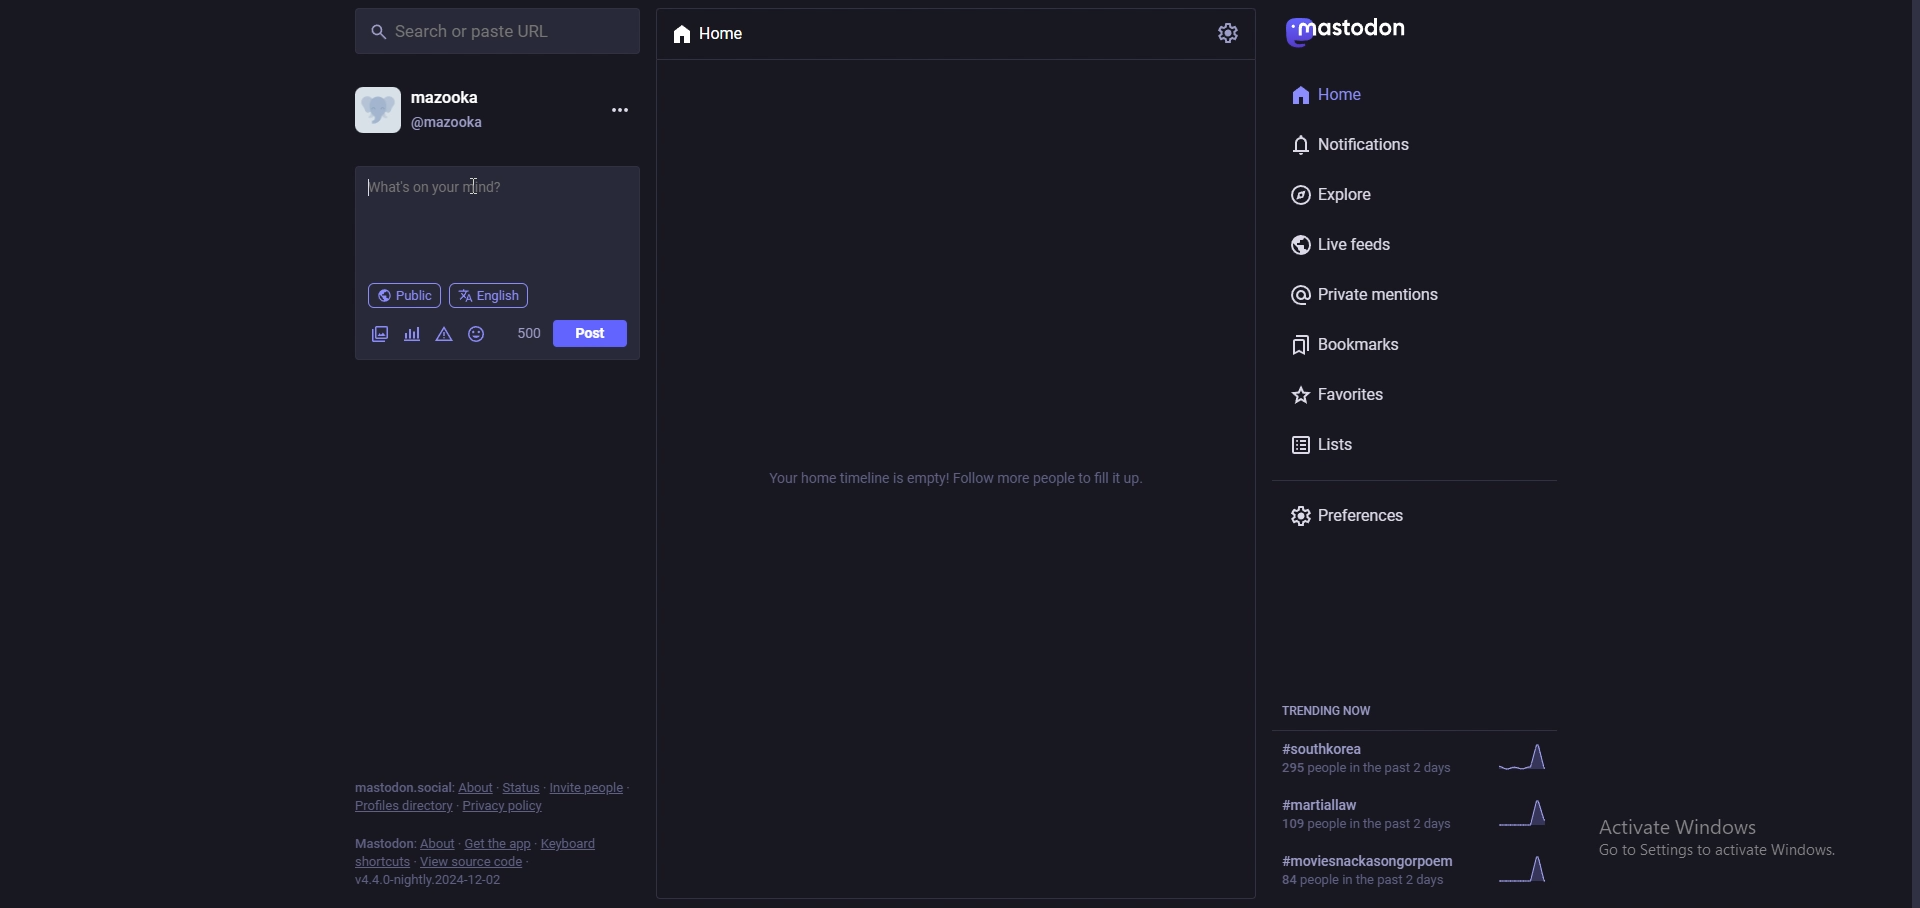 This screenshot has height=908, width=1920. I want to click on trending now, so click(1336, 709).